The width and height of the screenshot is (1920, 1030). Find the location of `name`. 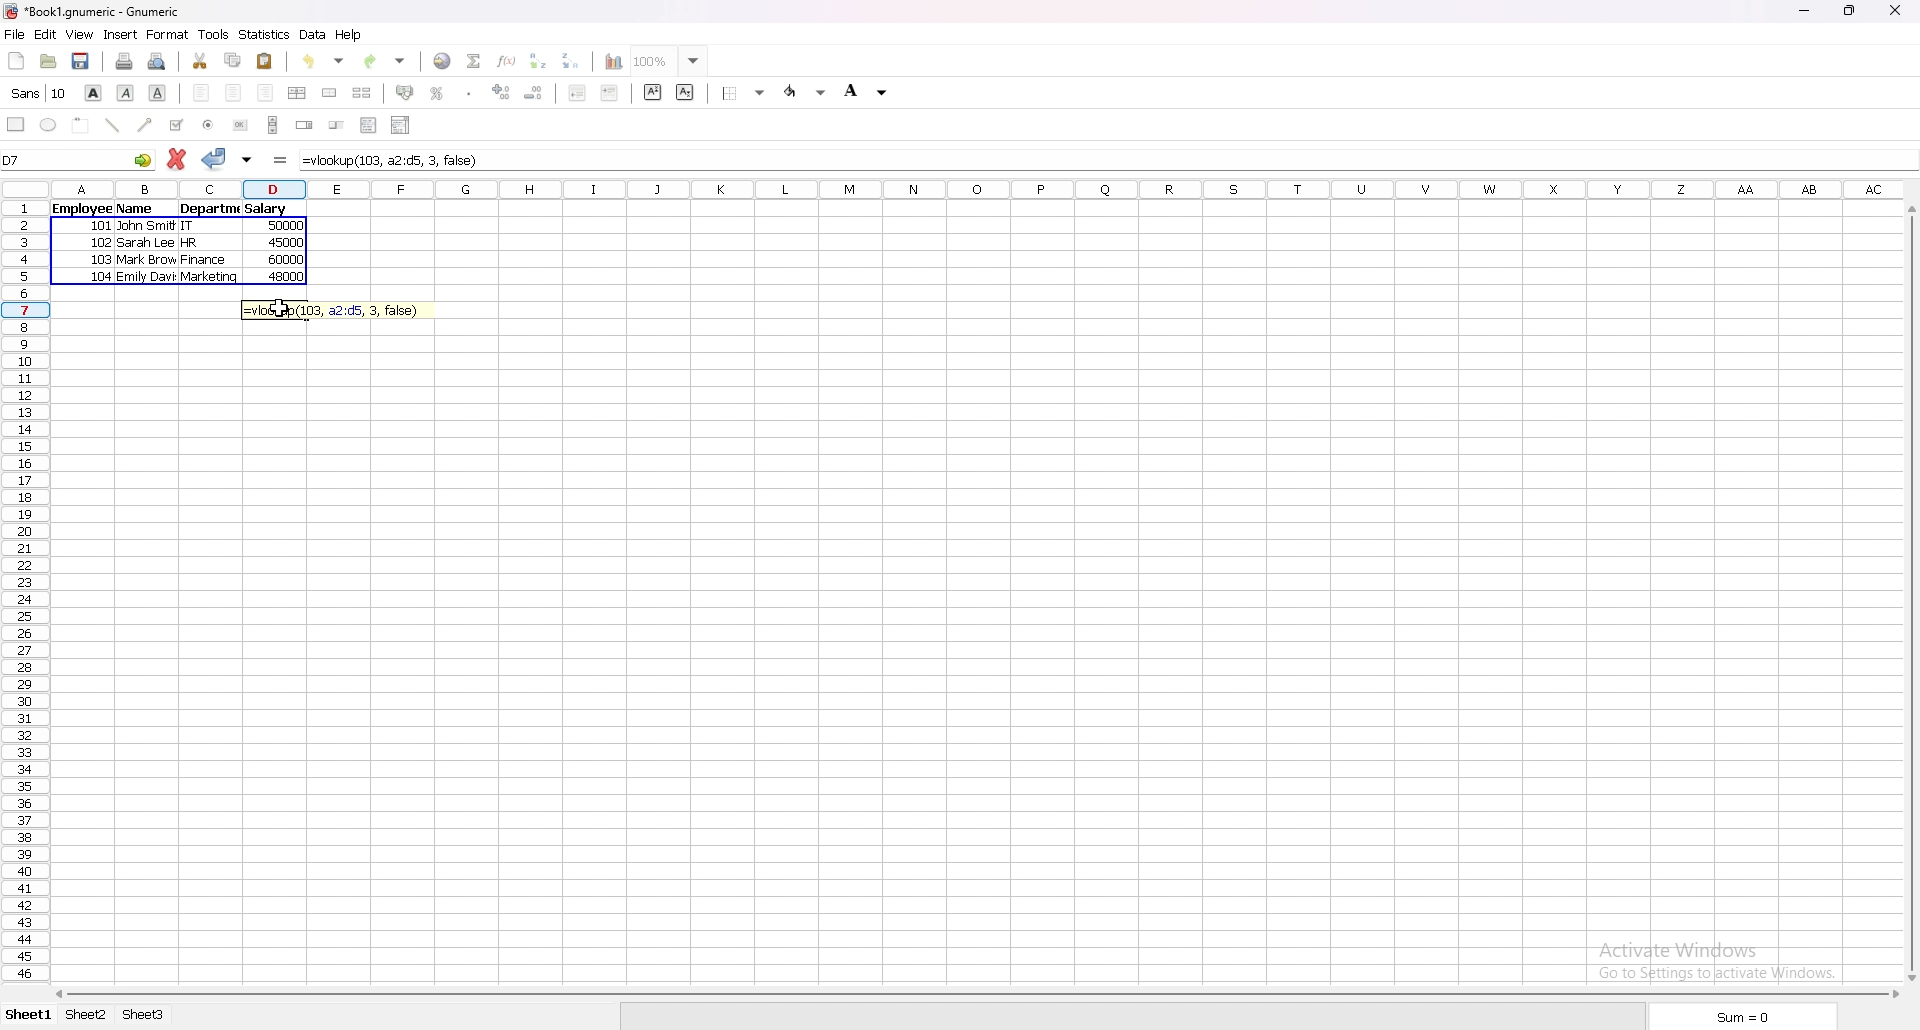

name is located at coordinates (138, 207).